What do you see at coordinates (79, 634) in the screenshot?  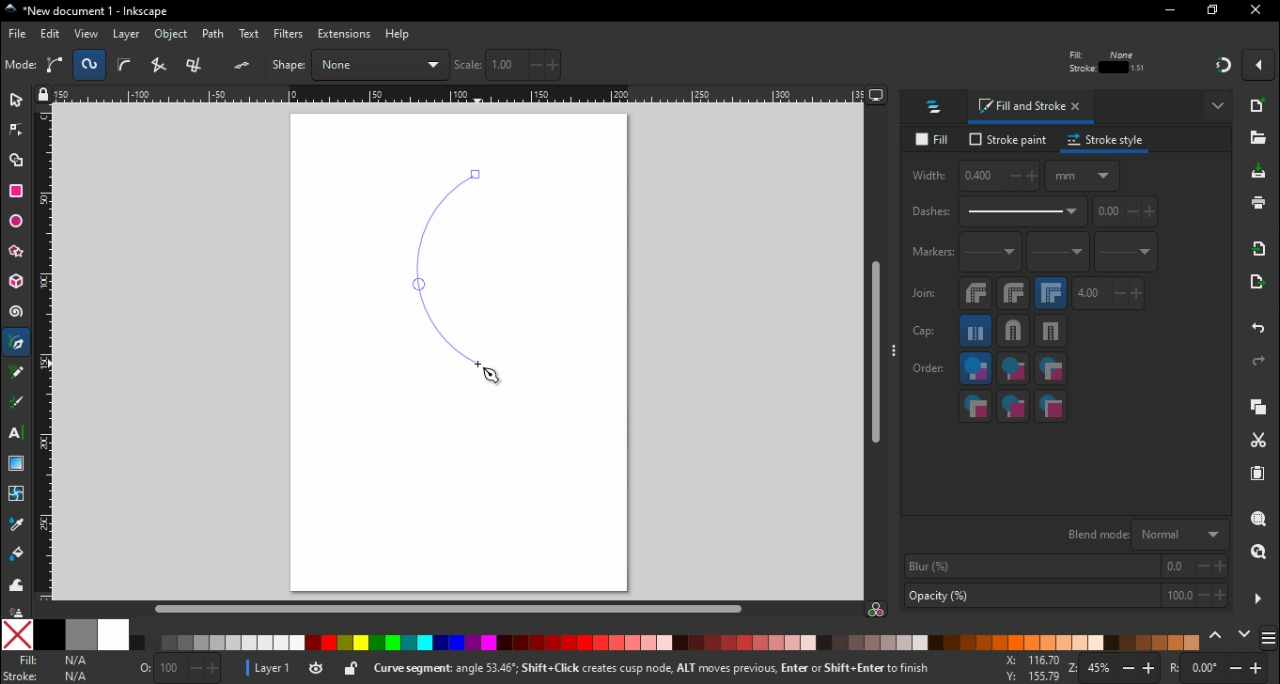 I see `50% grey` at bounding box center [79, 634].